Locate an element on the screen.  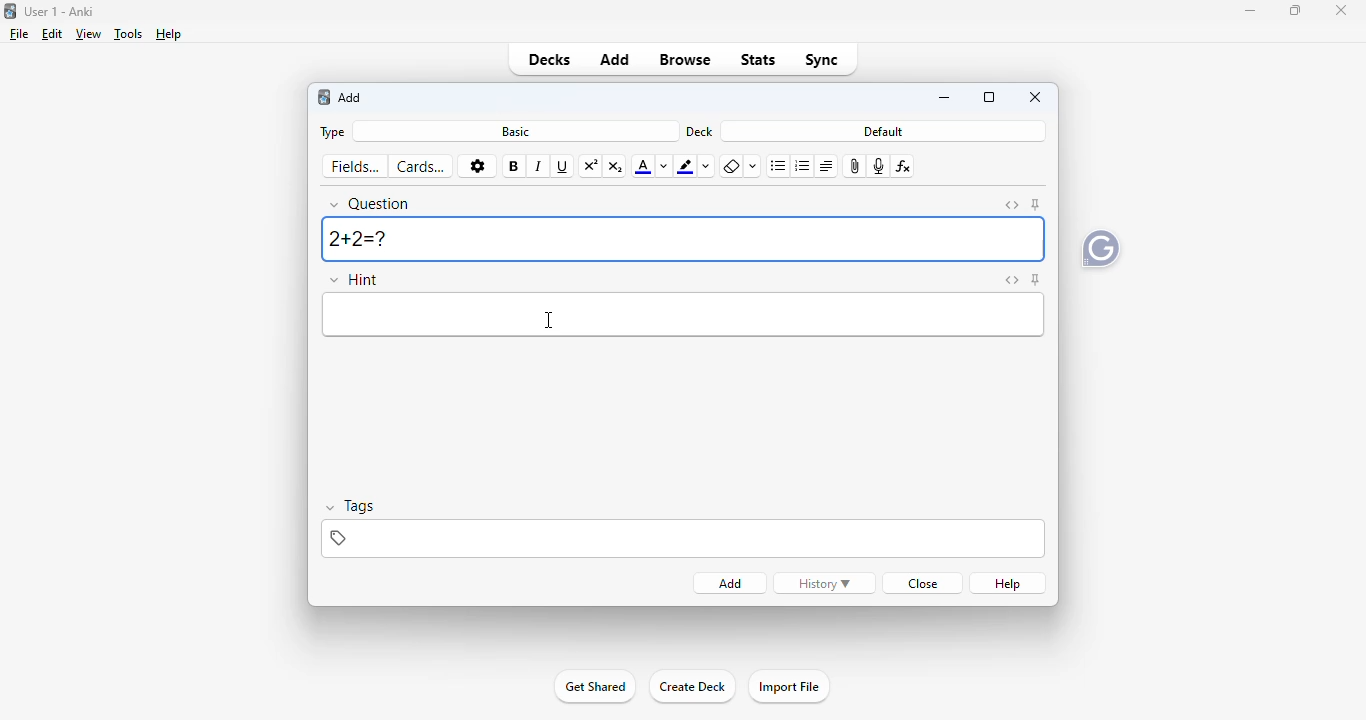
tools is located at coordinates (129, 34).